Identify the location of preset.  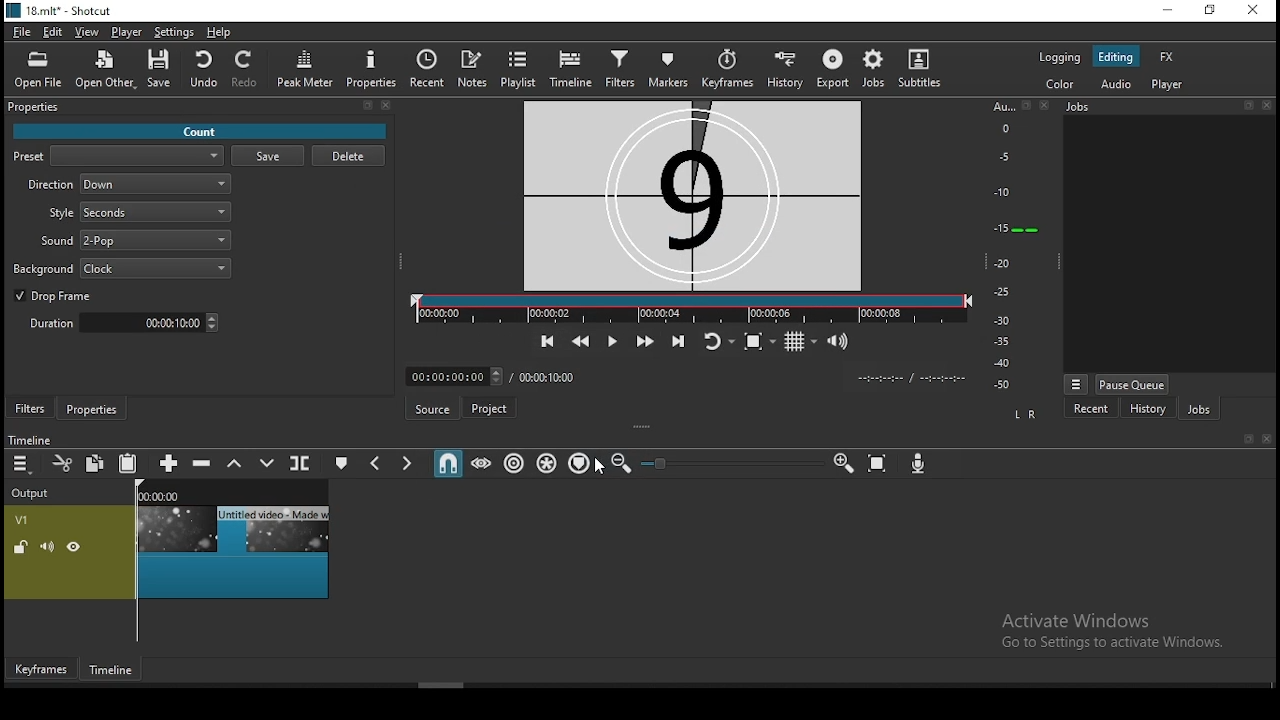
(121, 156).